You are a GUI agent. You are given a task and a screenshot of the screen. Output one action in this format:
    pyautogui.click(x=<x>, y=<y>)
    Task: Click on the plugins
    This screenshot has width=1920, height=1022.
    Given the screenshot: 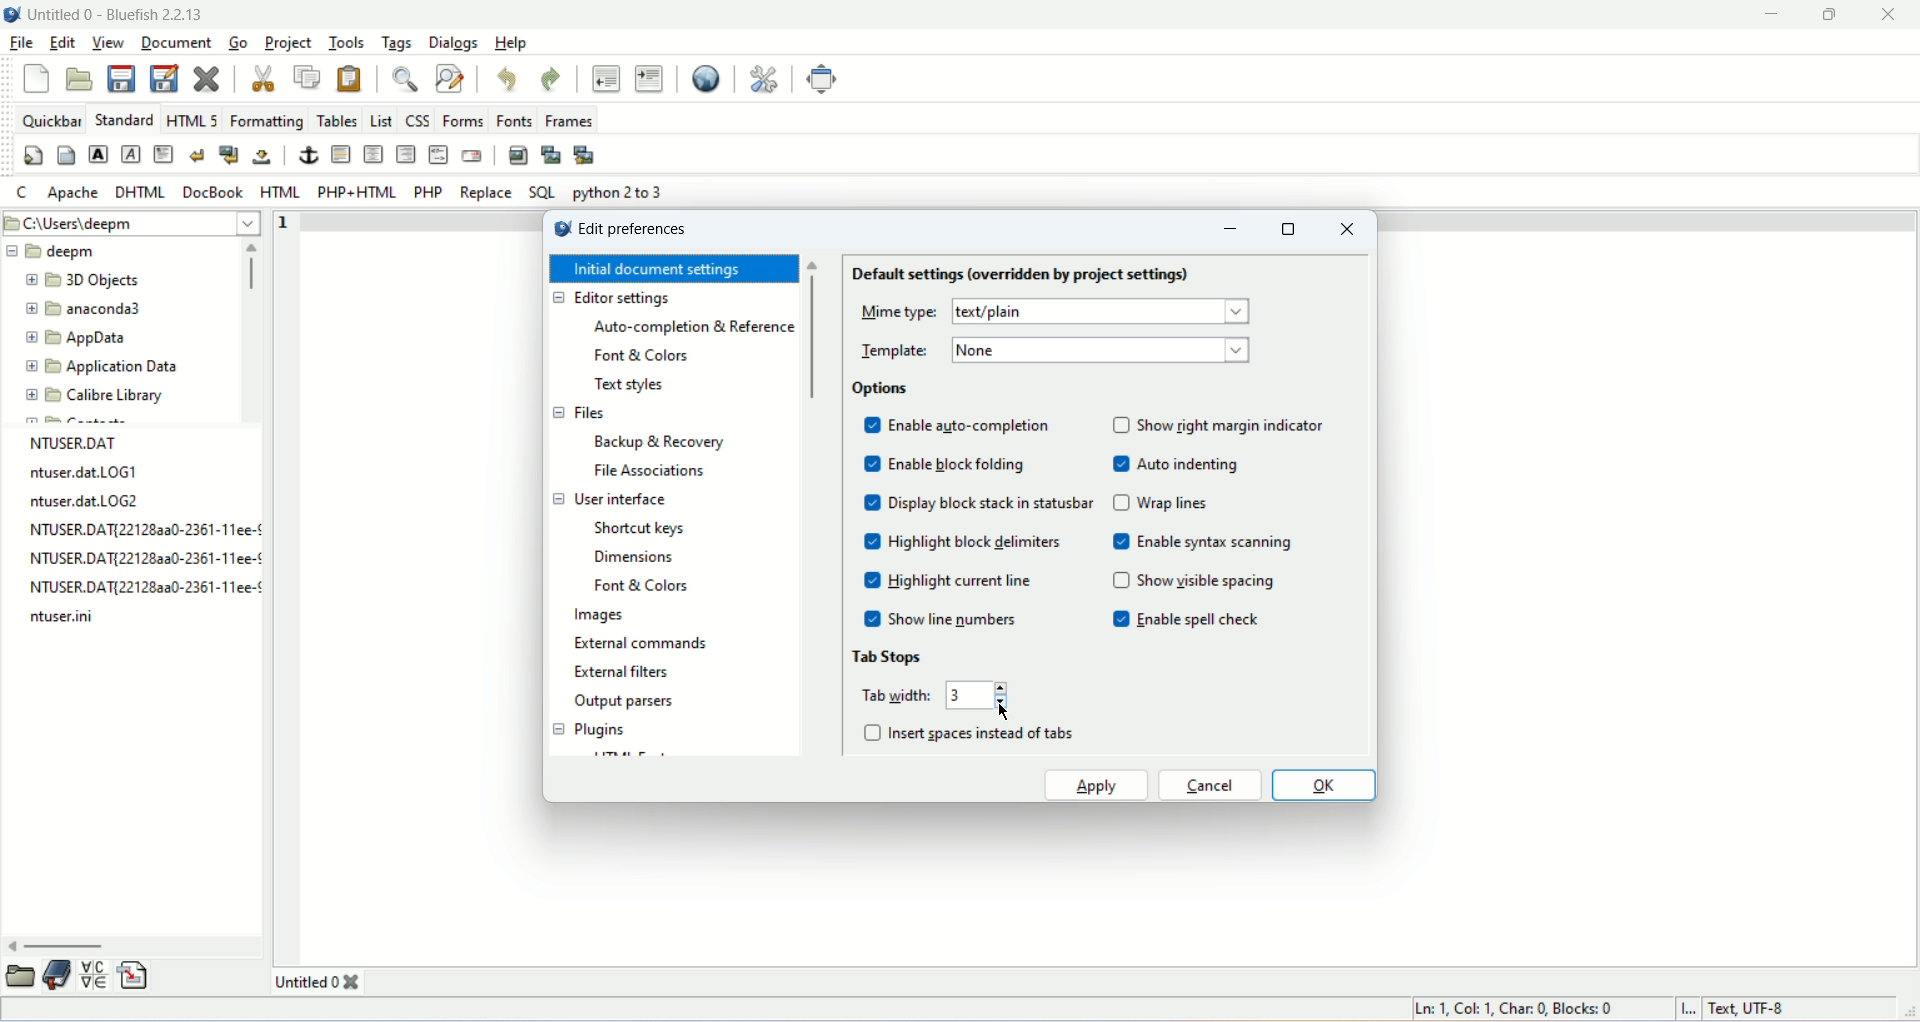 What is the action you would take?
    pyautogui.click(x=587, y=730)
    